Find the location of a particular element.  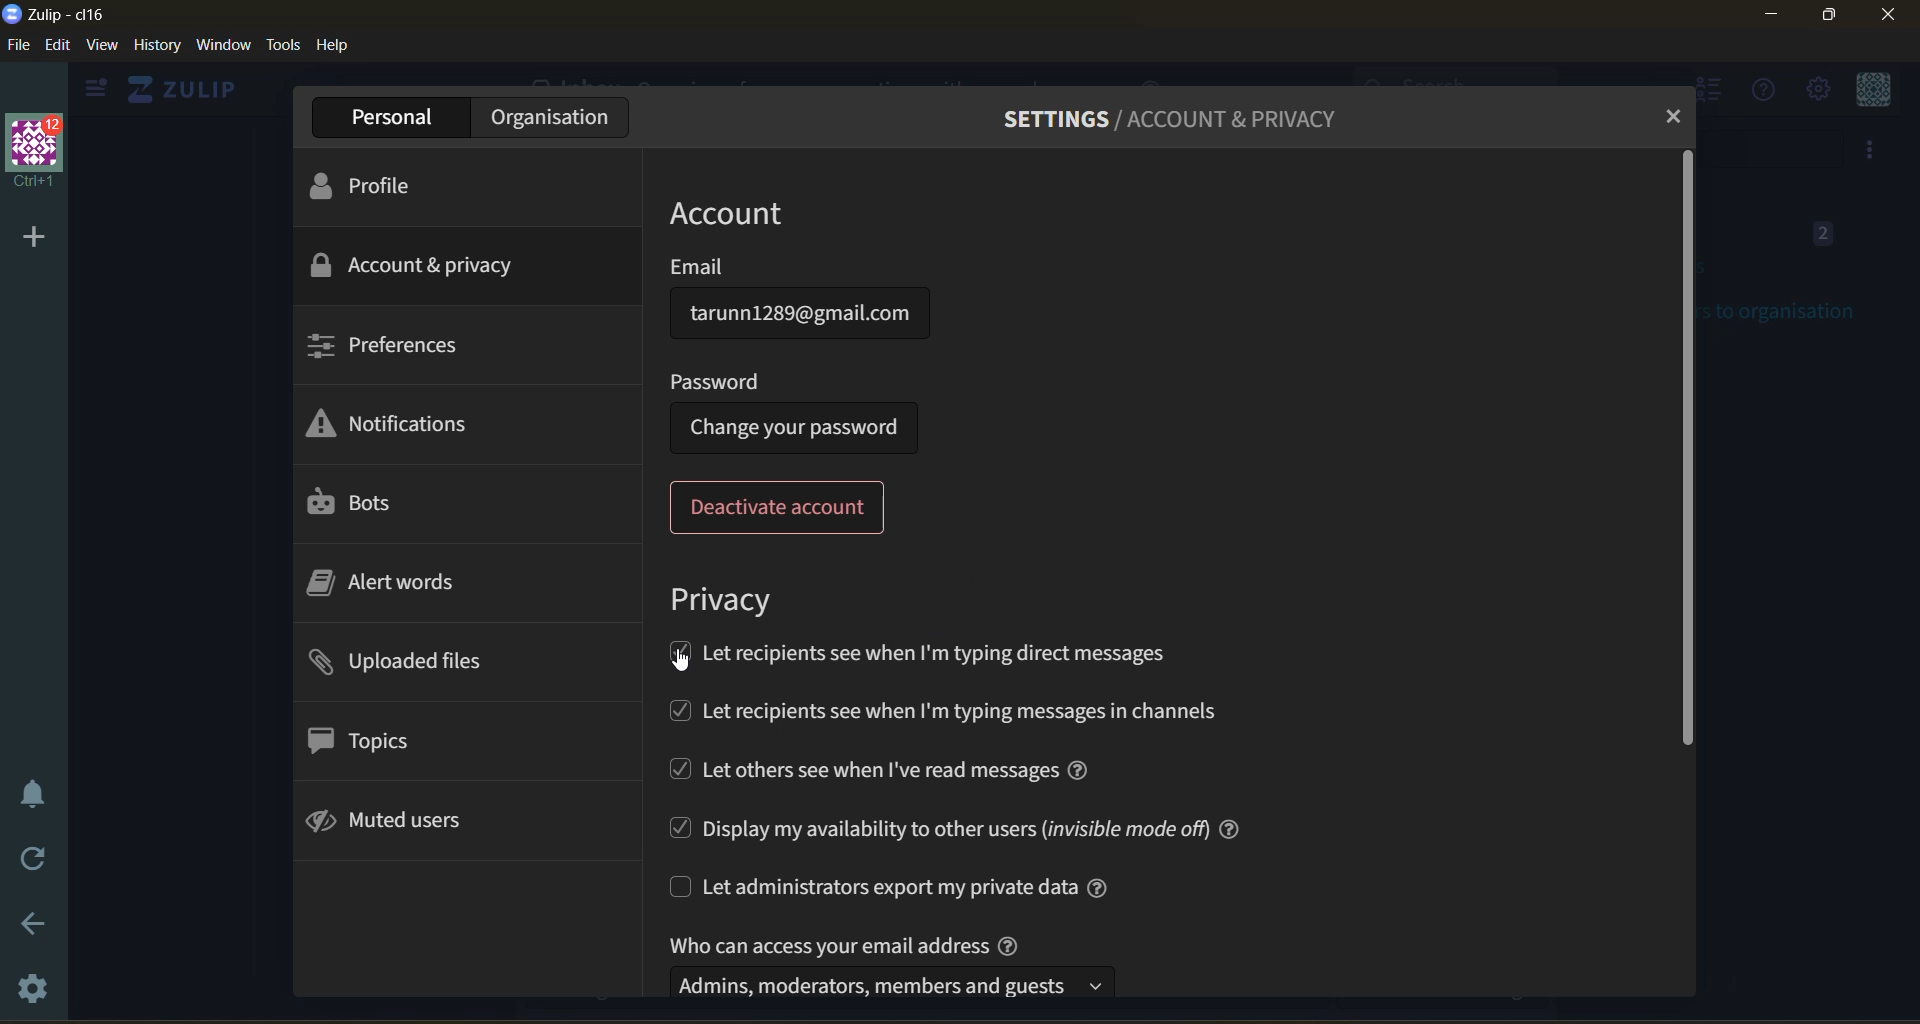

maximize is located at coordinates (1825, 18).